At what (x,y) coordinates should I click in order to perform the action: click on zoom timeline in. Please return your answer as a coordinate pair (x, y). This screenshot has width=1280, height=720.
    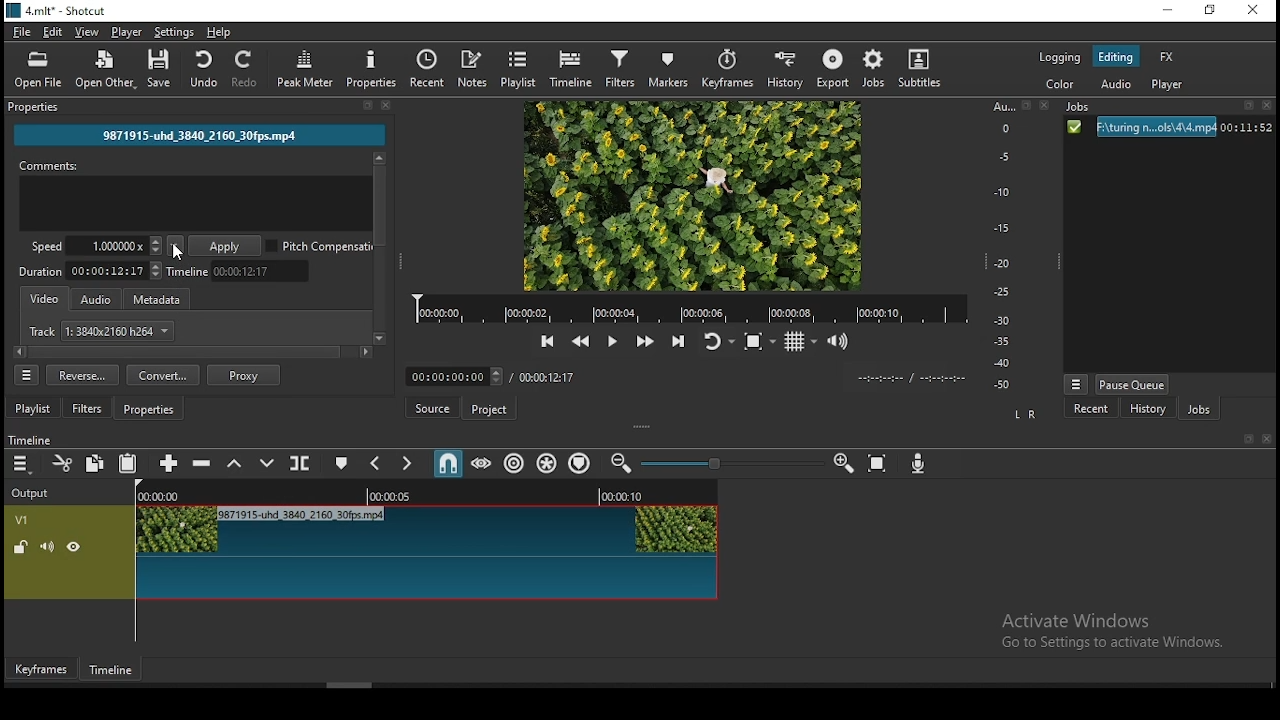
    Looking at the image, I should click on (843, 458).